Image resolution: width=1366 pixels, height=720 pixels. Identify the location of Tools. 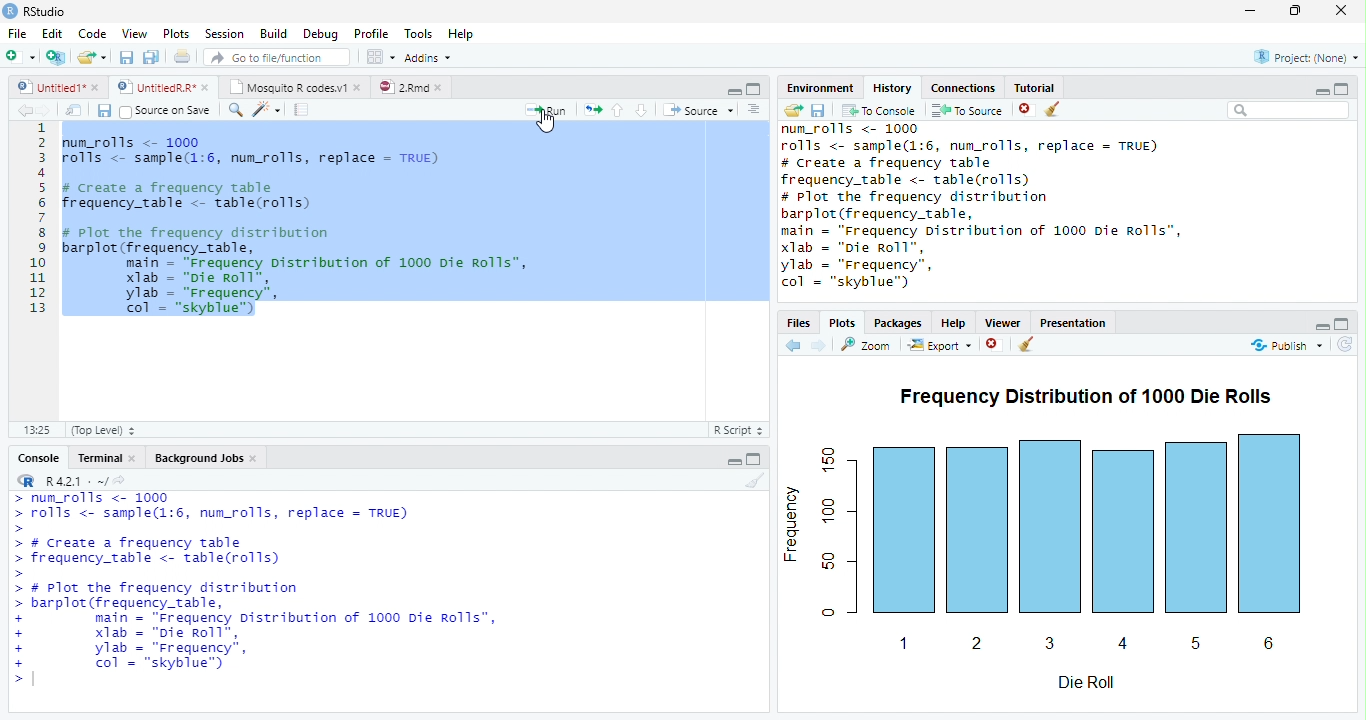
(420, 33).